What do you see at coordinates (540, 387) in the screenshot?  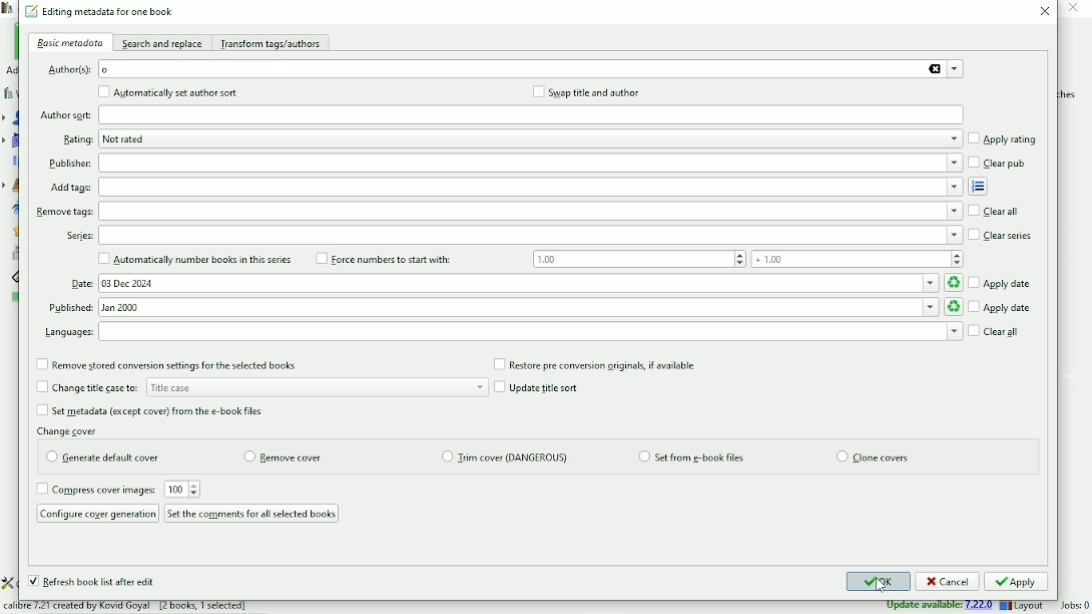 I see `Update title sort` at bounding box center [540, 387].